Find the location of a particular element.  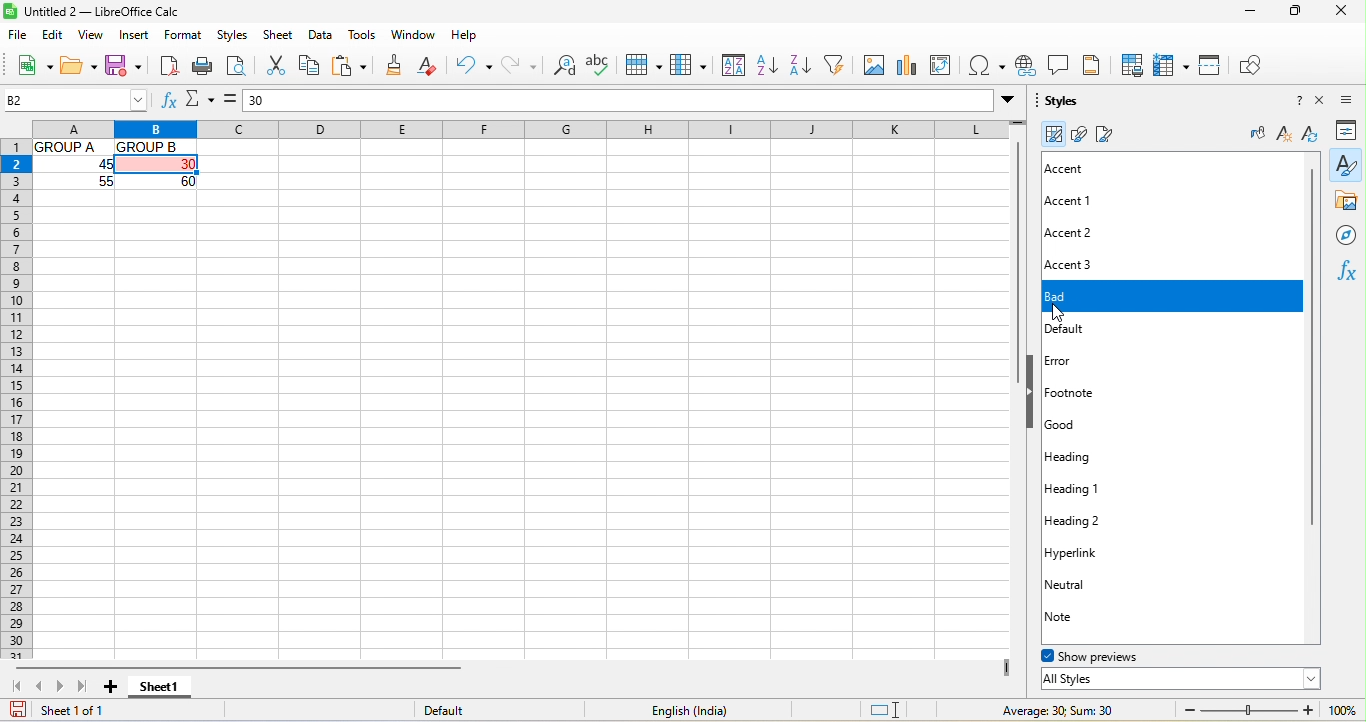

sidebar settings is located at coordinates (1352, 101).